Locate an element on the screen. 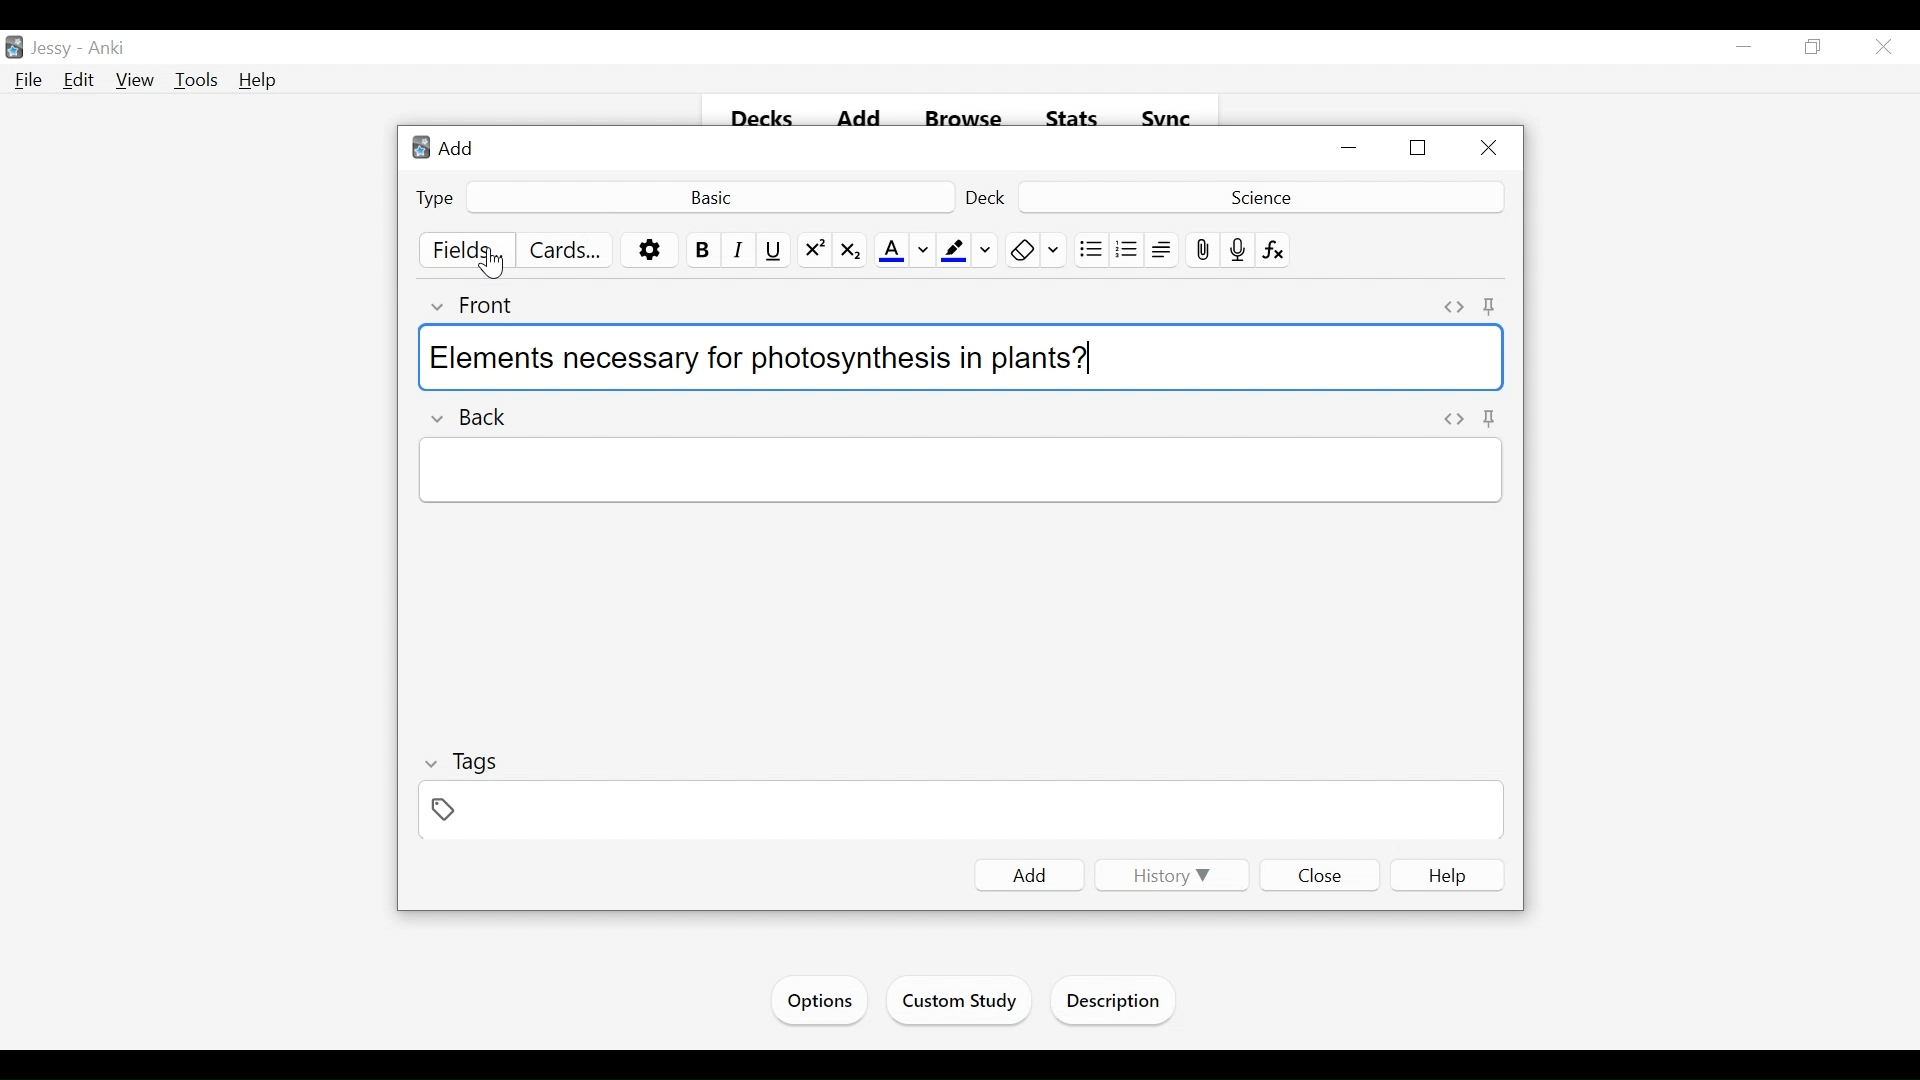 The image size is (1920, 1080). Toggle HTML Editor is located at coordinates (1454, 307).